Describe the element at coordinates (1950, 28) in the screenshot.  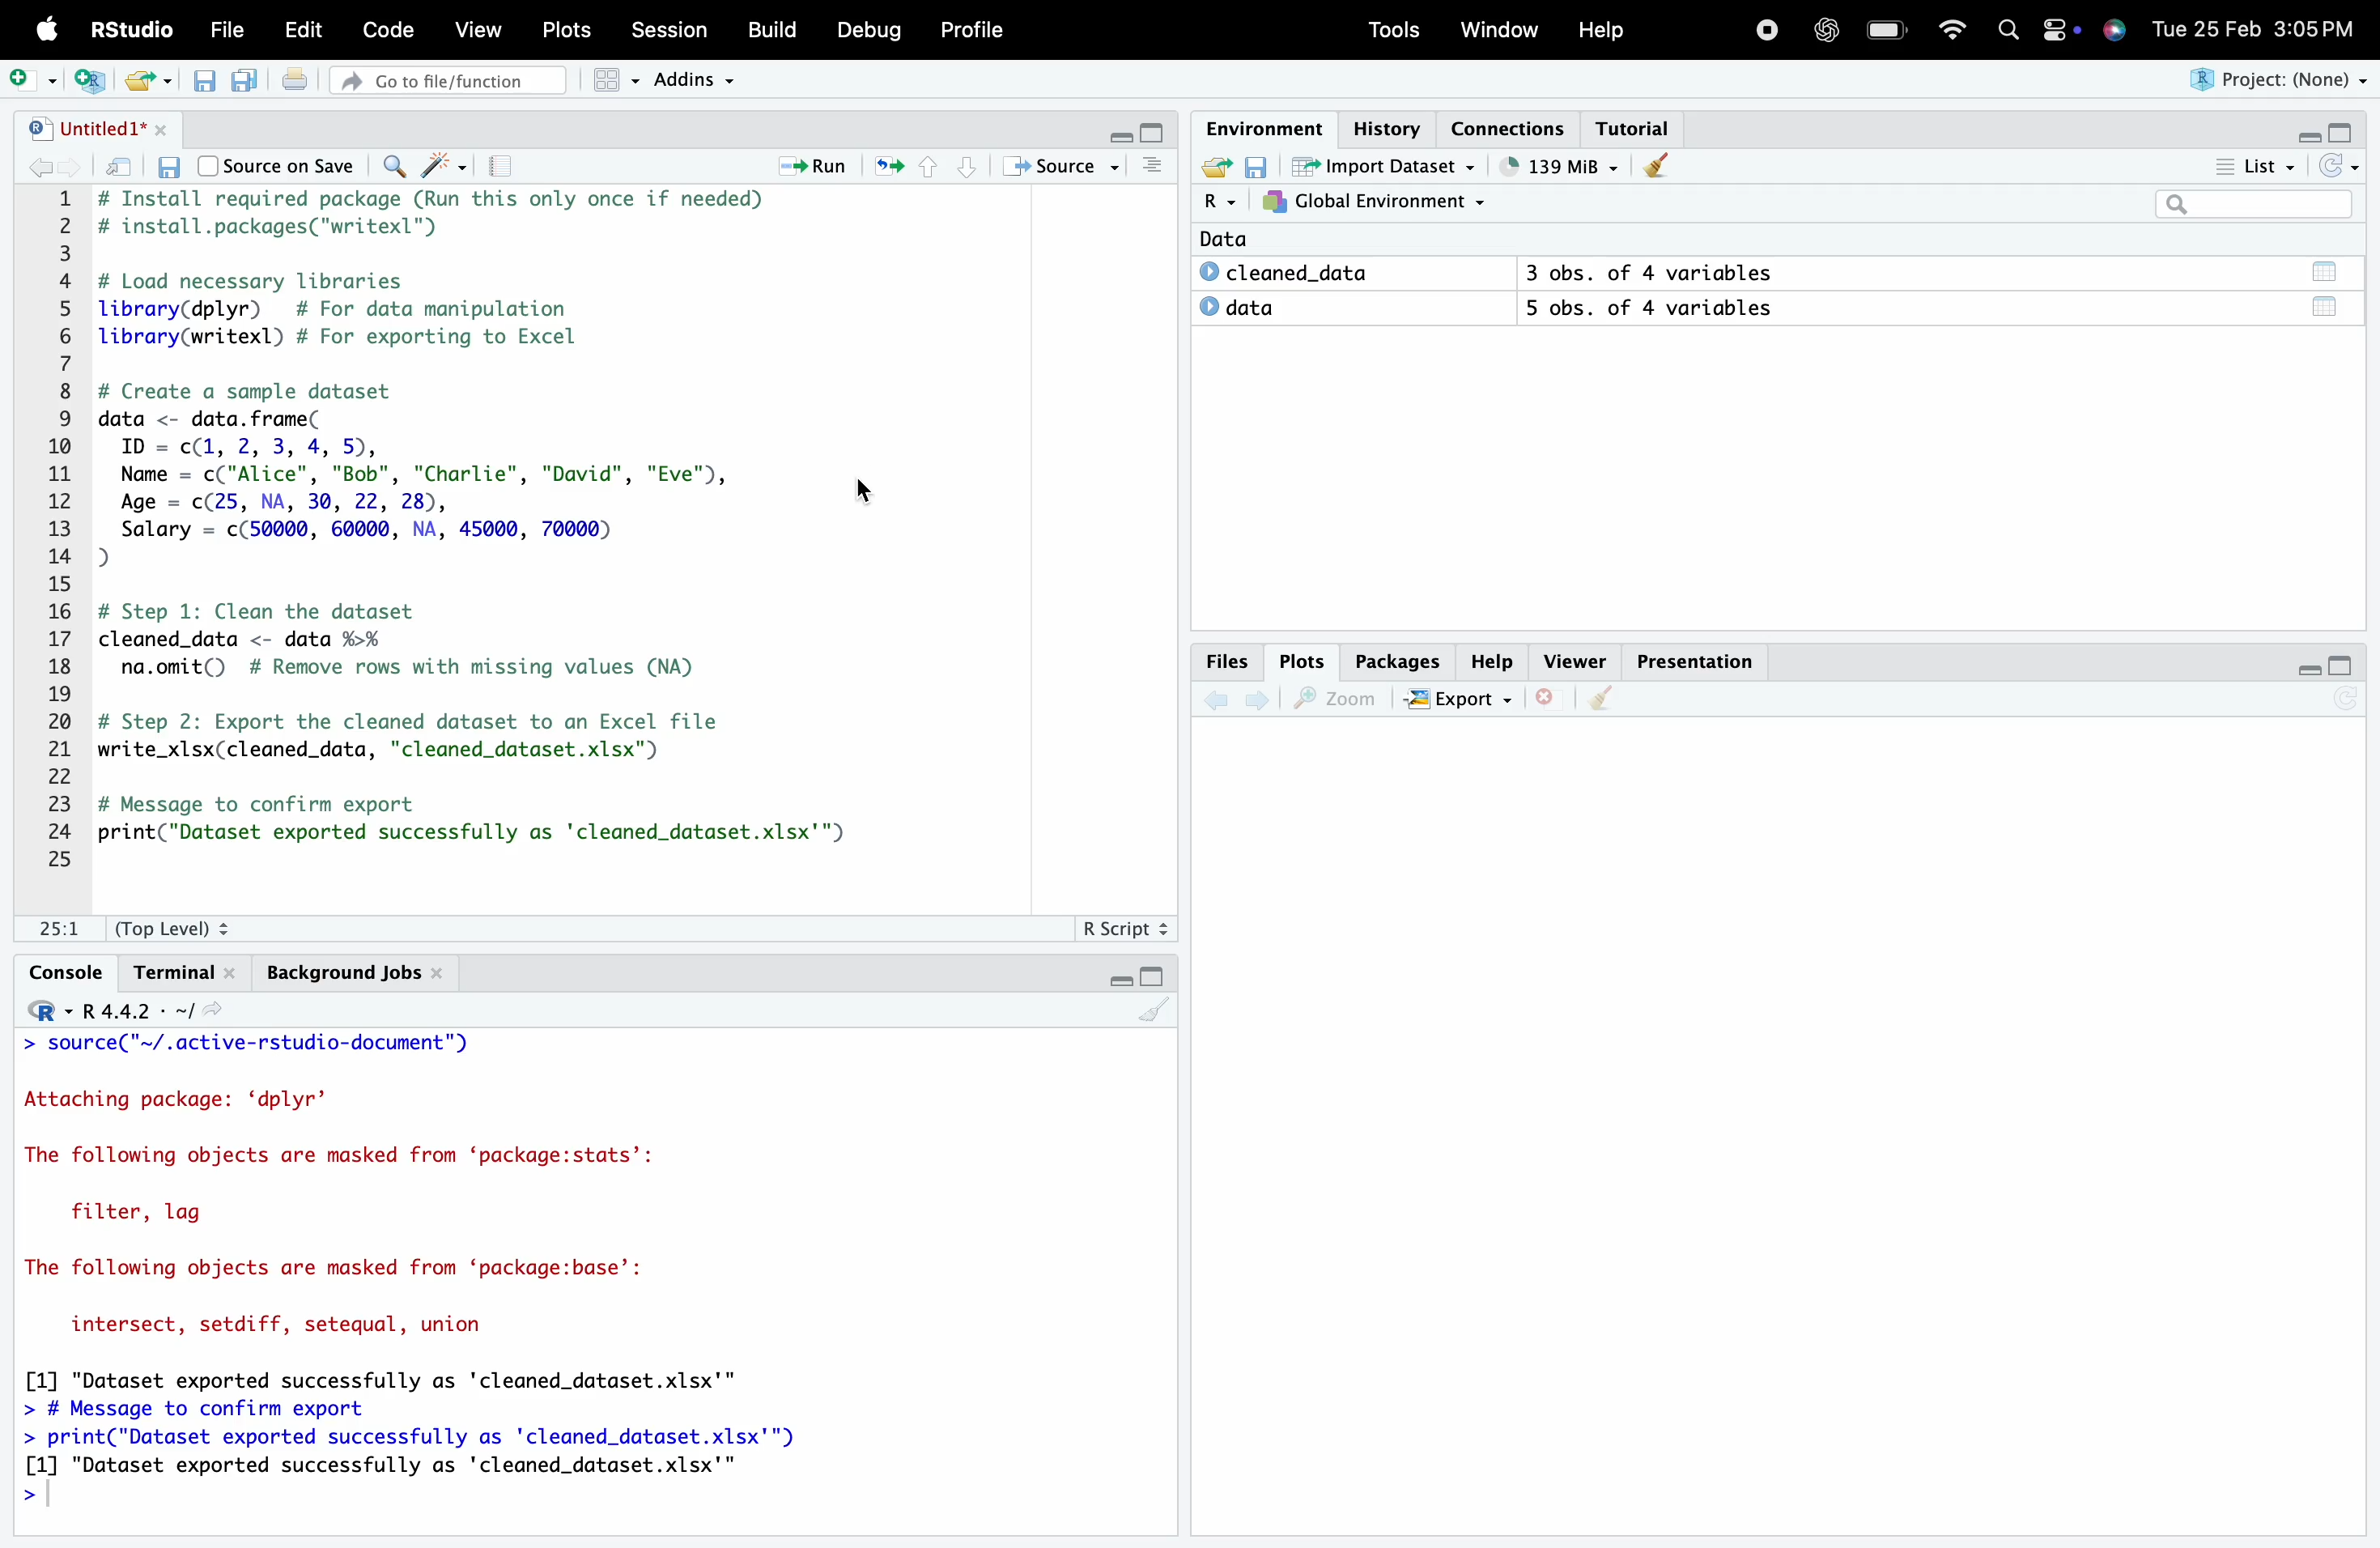
I see `Wifi` at that location.